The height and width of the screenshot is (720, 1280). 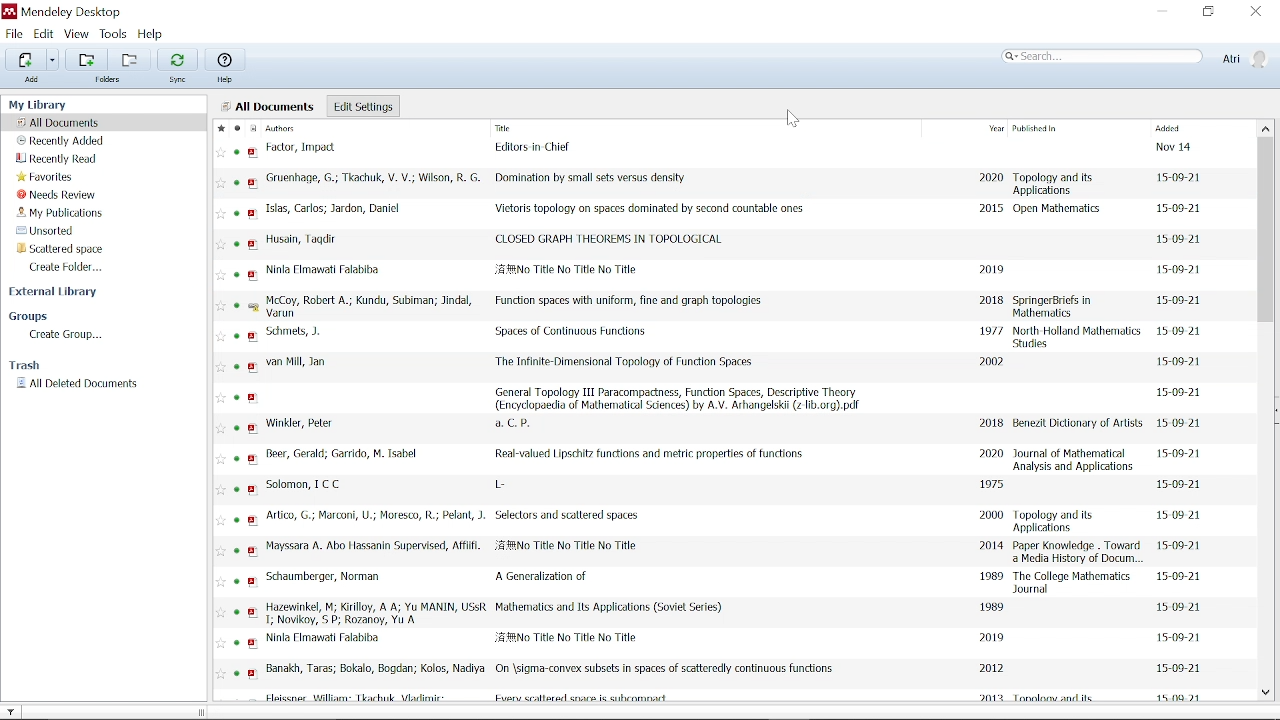 What do you see at coordinates (68, 268) in the screenshot?
I see `Create folder` at bounding box center [68, 268].